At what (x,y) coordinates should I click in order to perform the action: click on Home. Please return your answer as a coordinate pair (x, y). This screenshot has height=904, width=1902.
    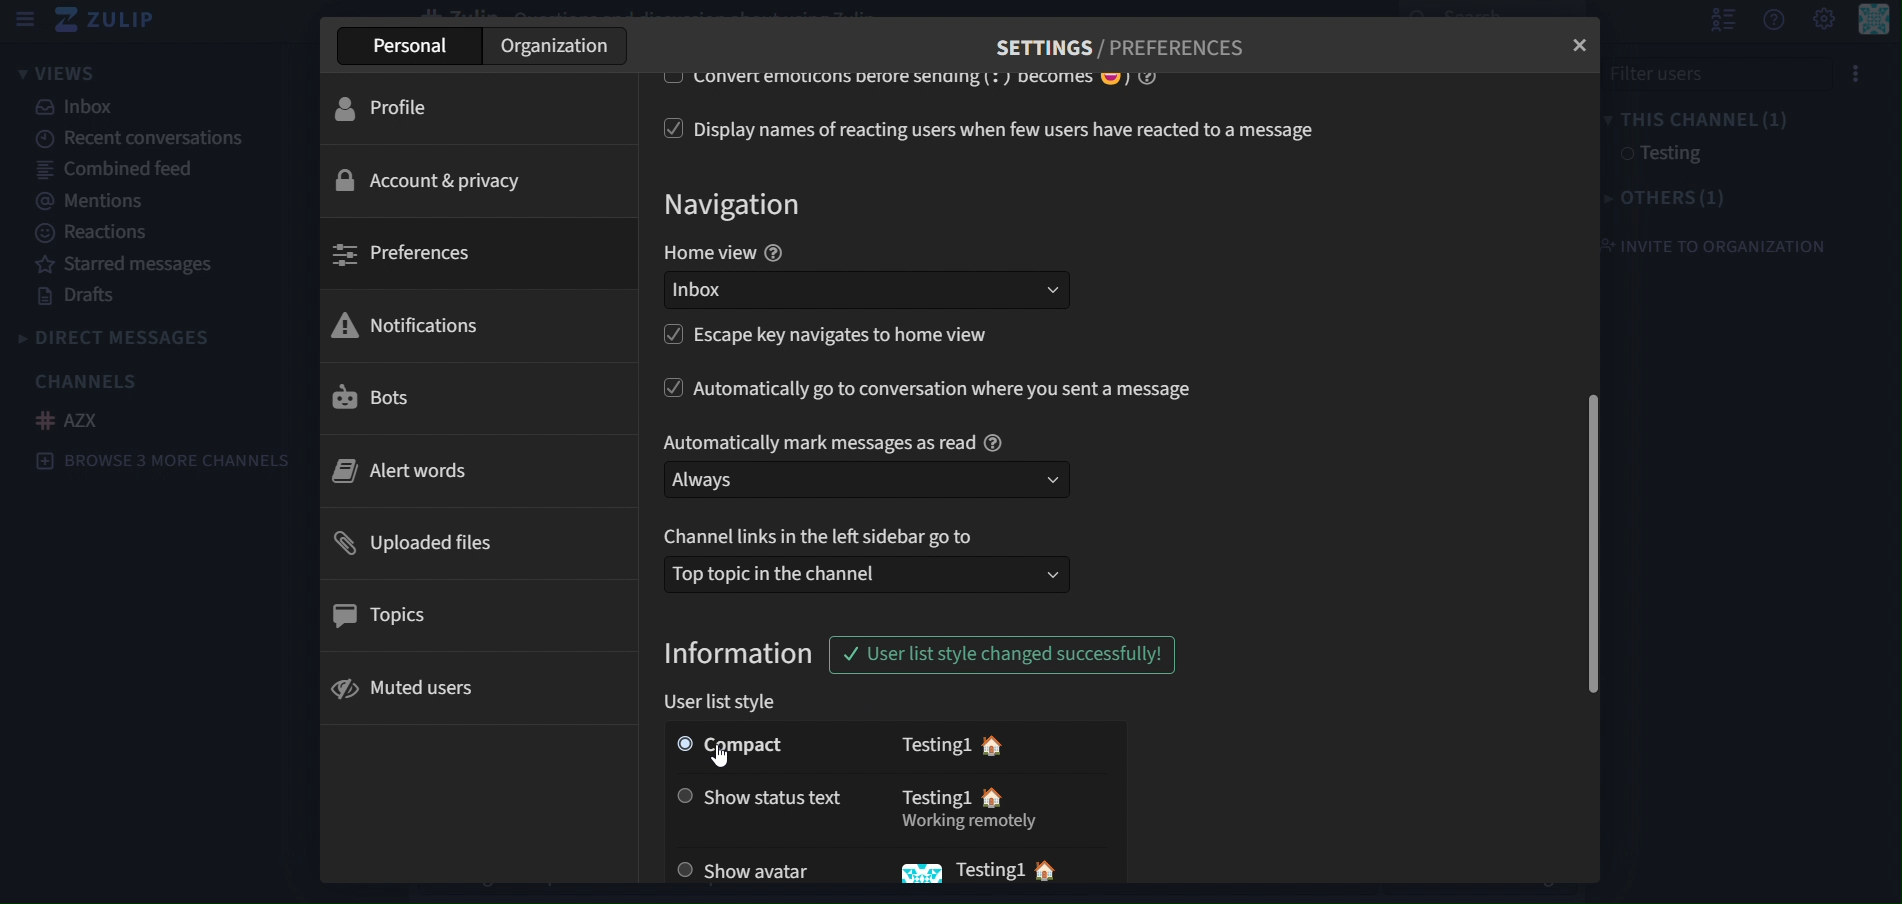
    Looking at the image, I should click on (994, 800).